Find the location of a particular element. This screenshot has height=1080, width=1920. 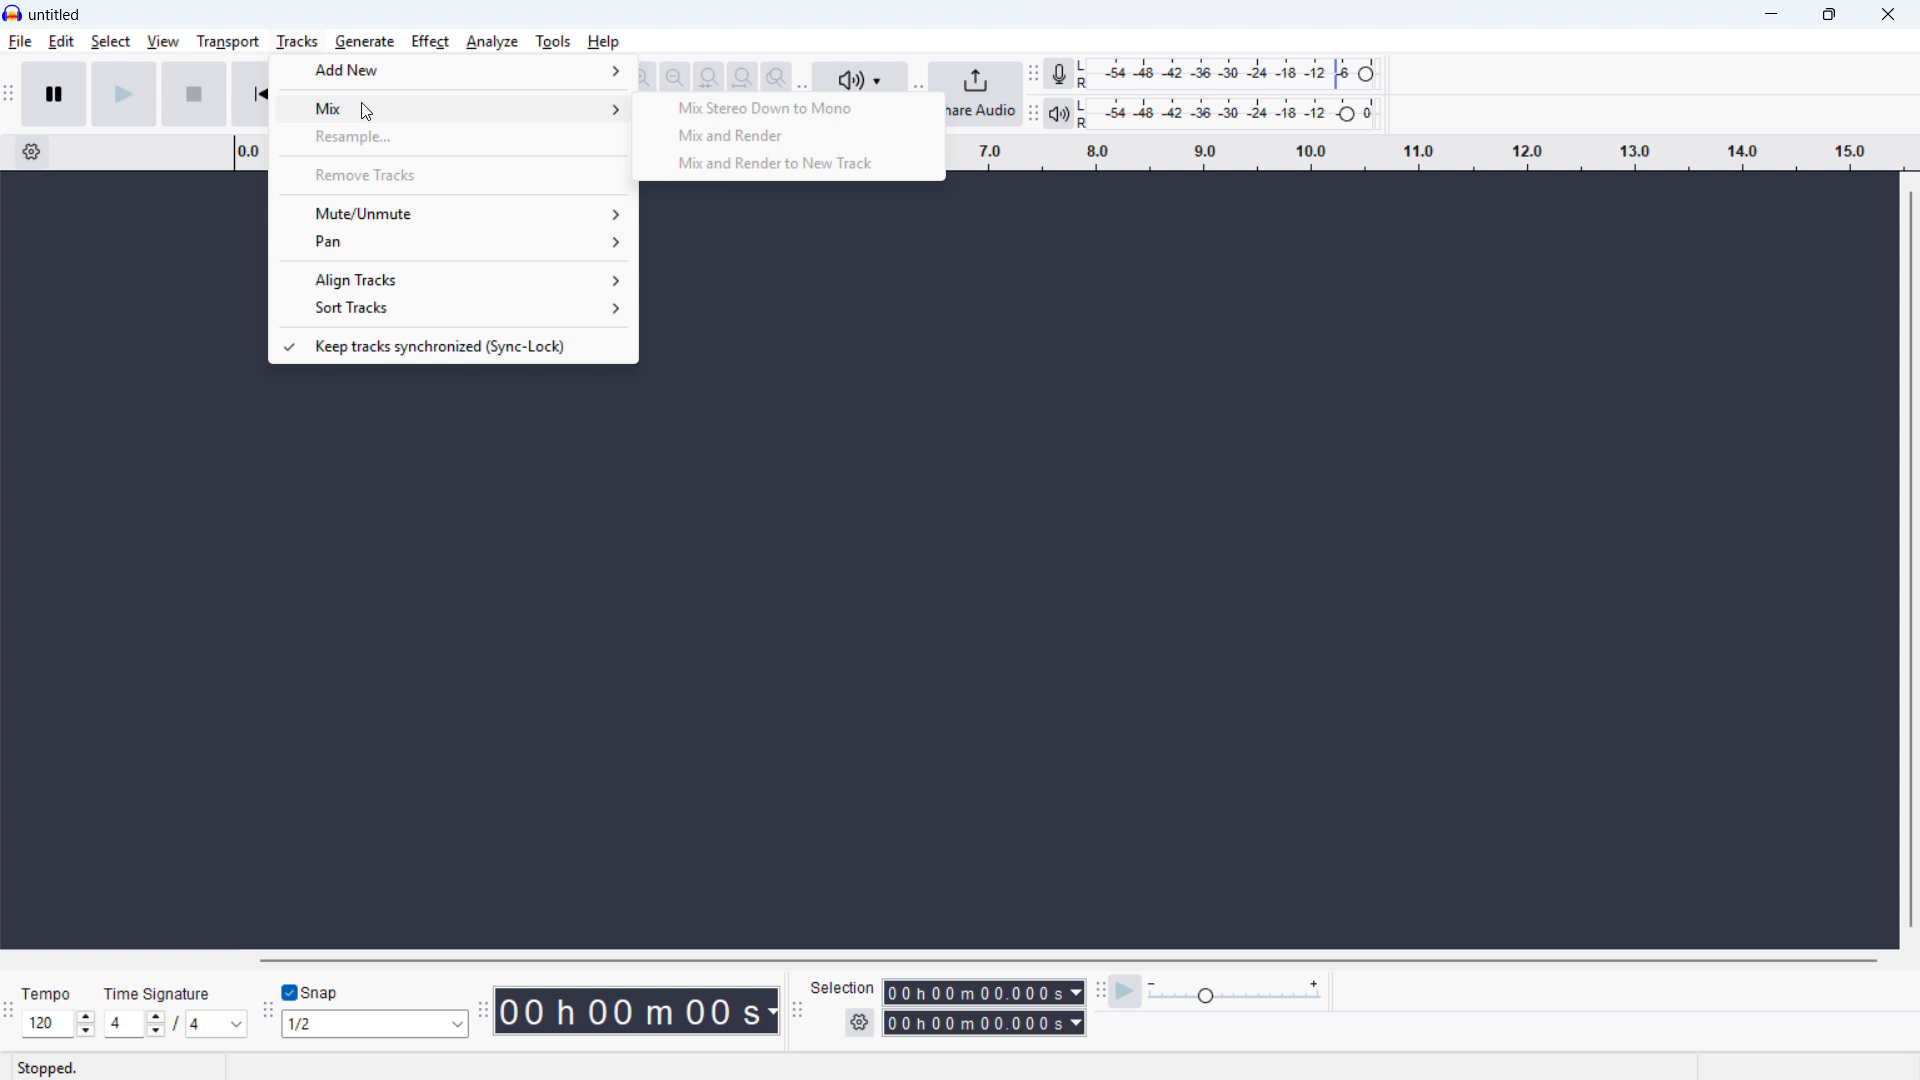

Logo  is located at coordinates (13, 14).